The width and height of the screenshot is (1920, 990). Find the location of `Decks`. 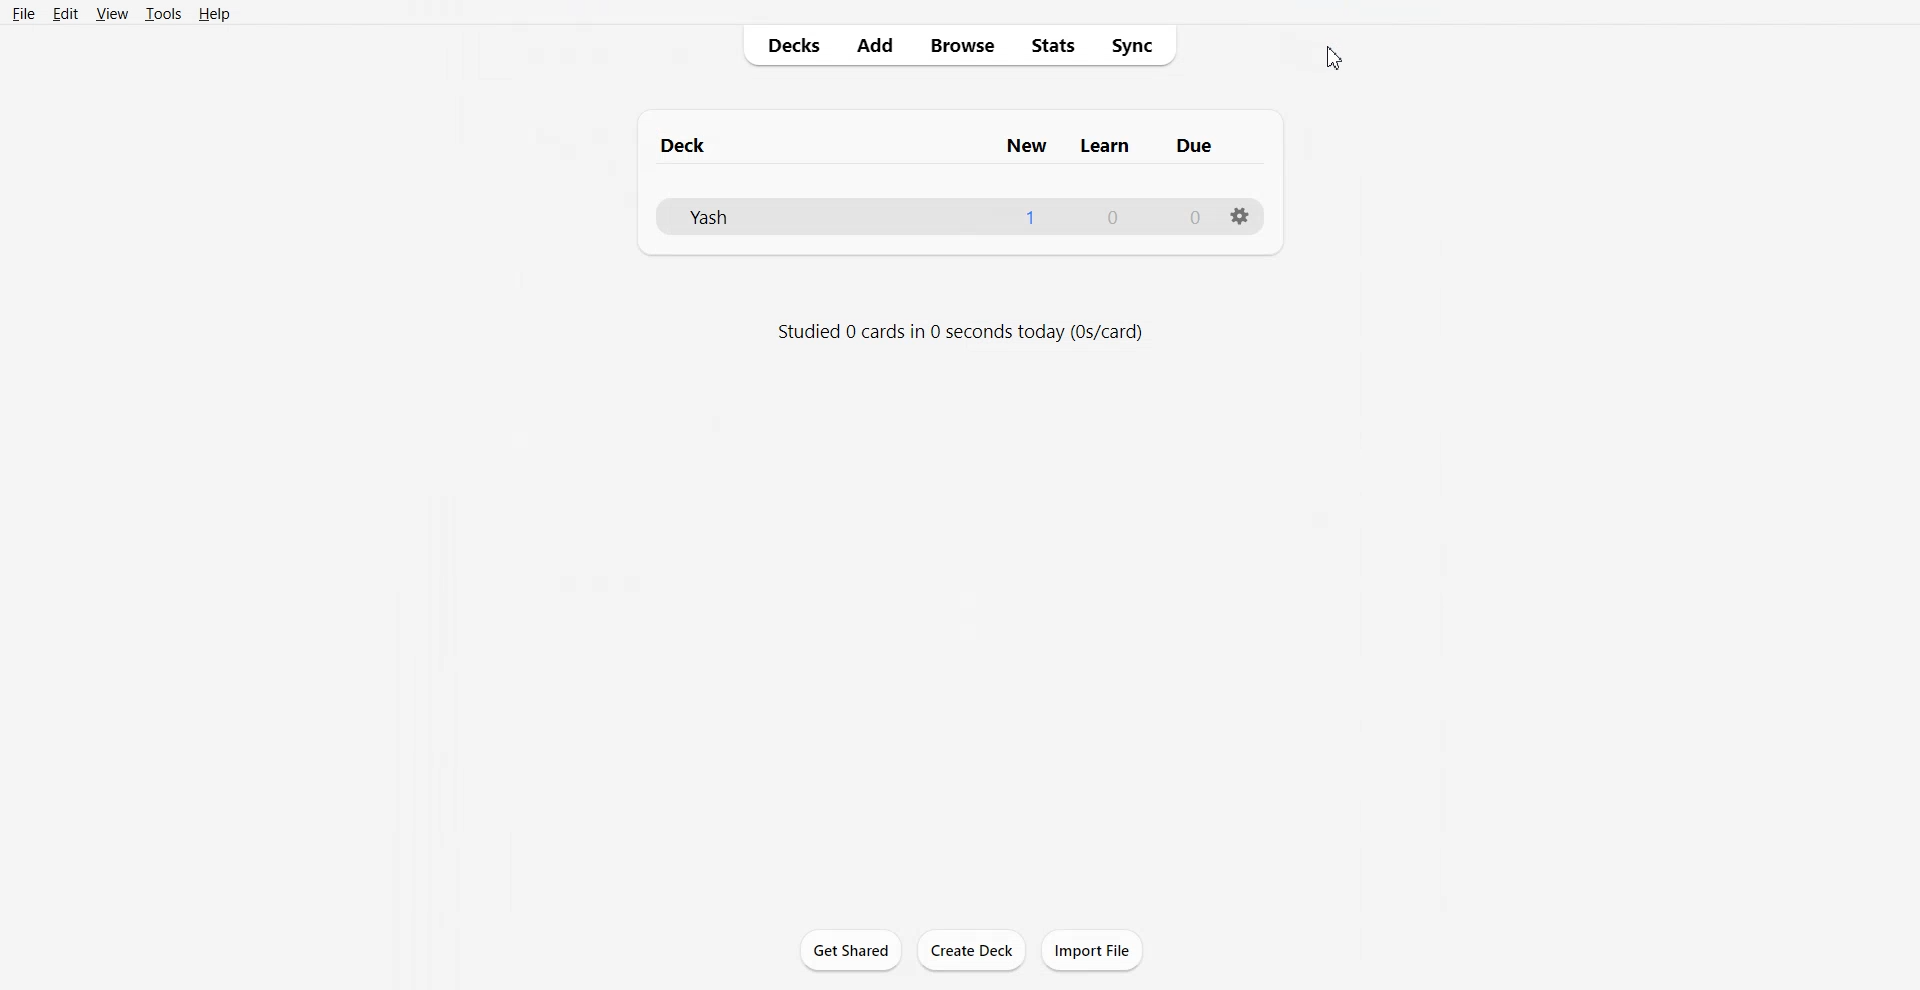

Decks is located at coordinates (787, 45).